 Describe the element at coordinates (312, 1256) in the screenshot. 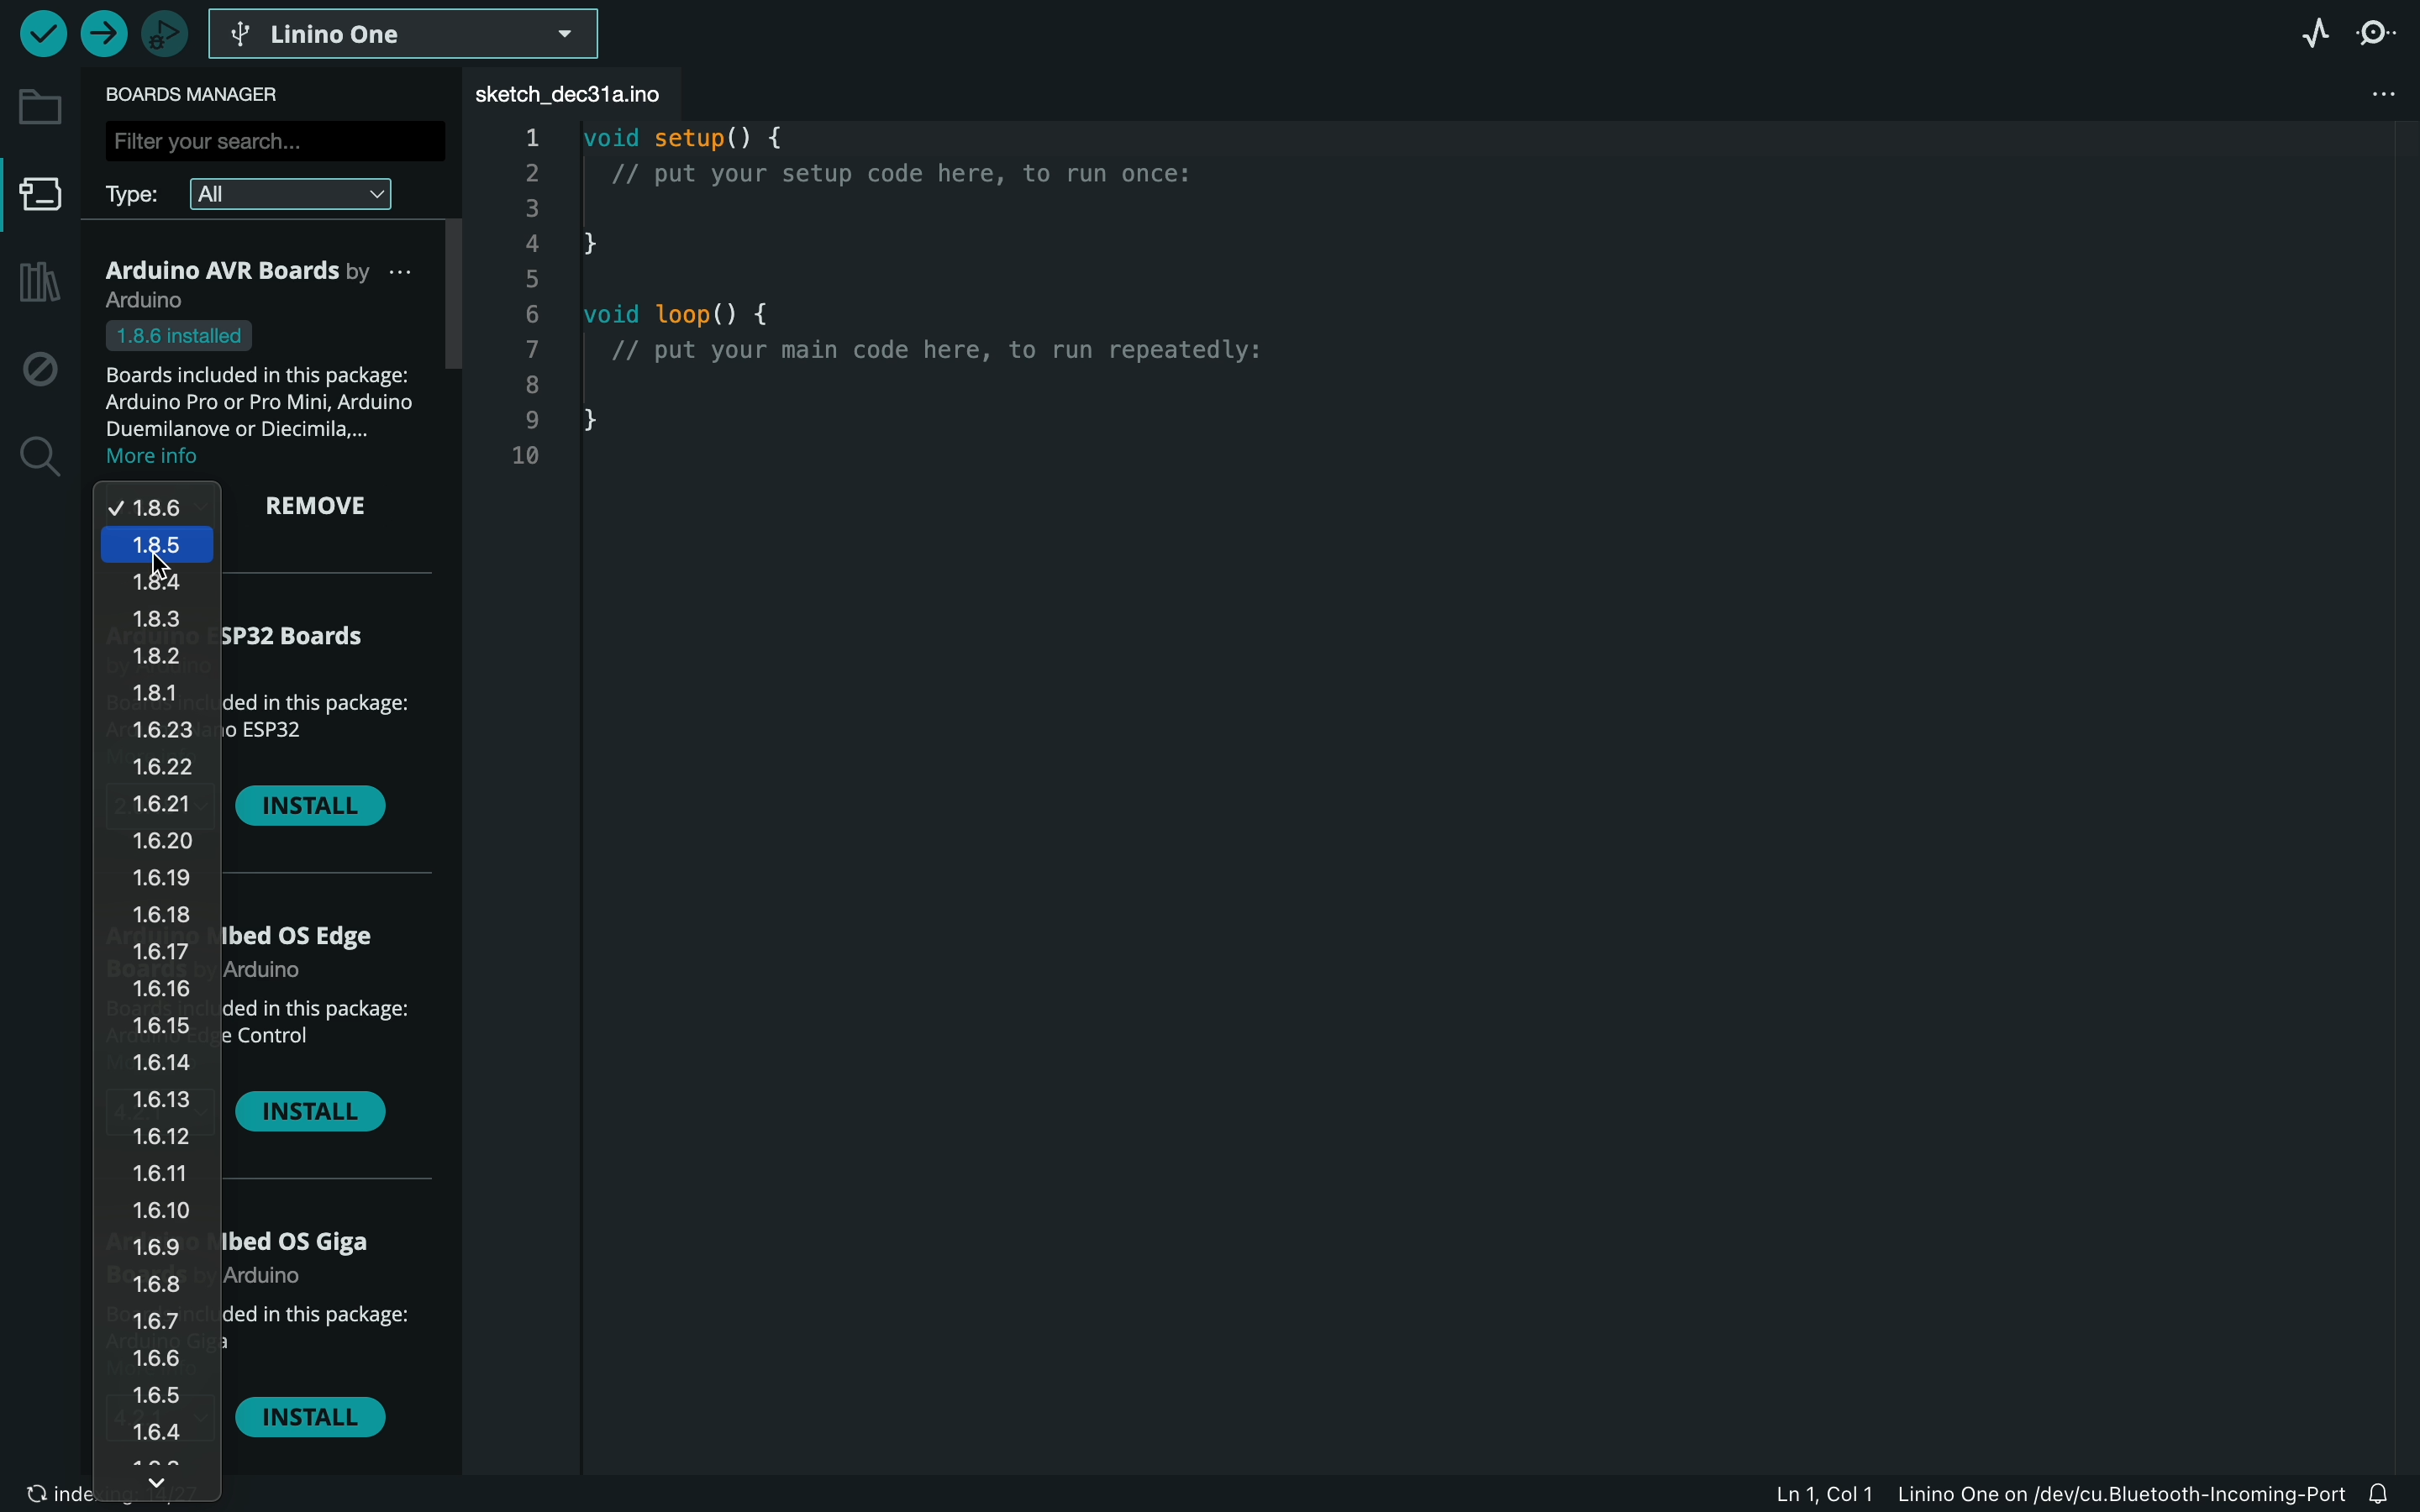

I see `OS gIGA` at that location.